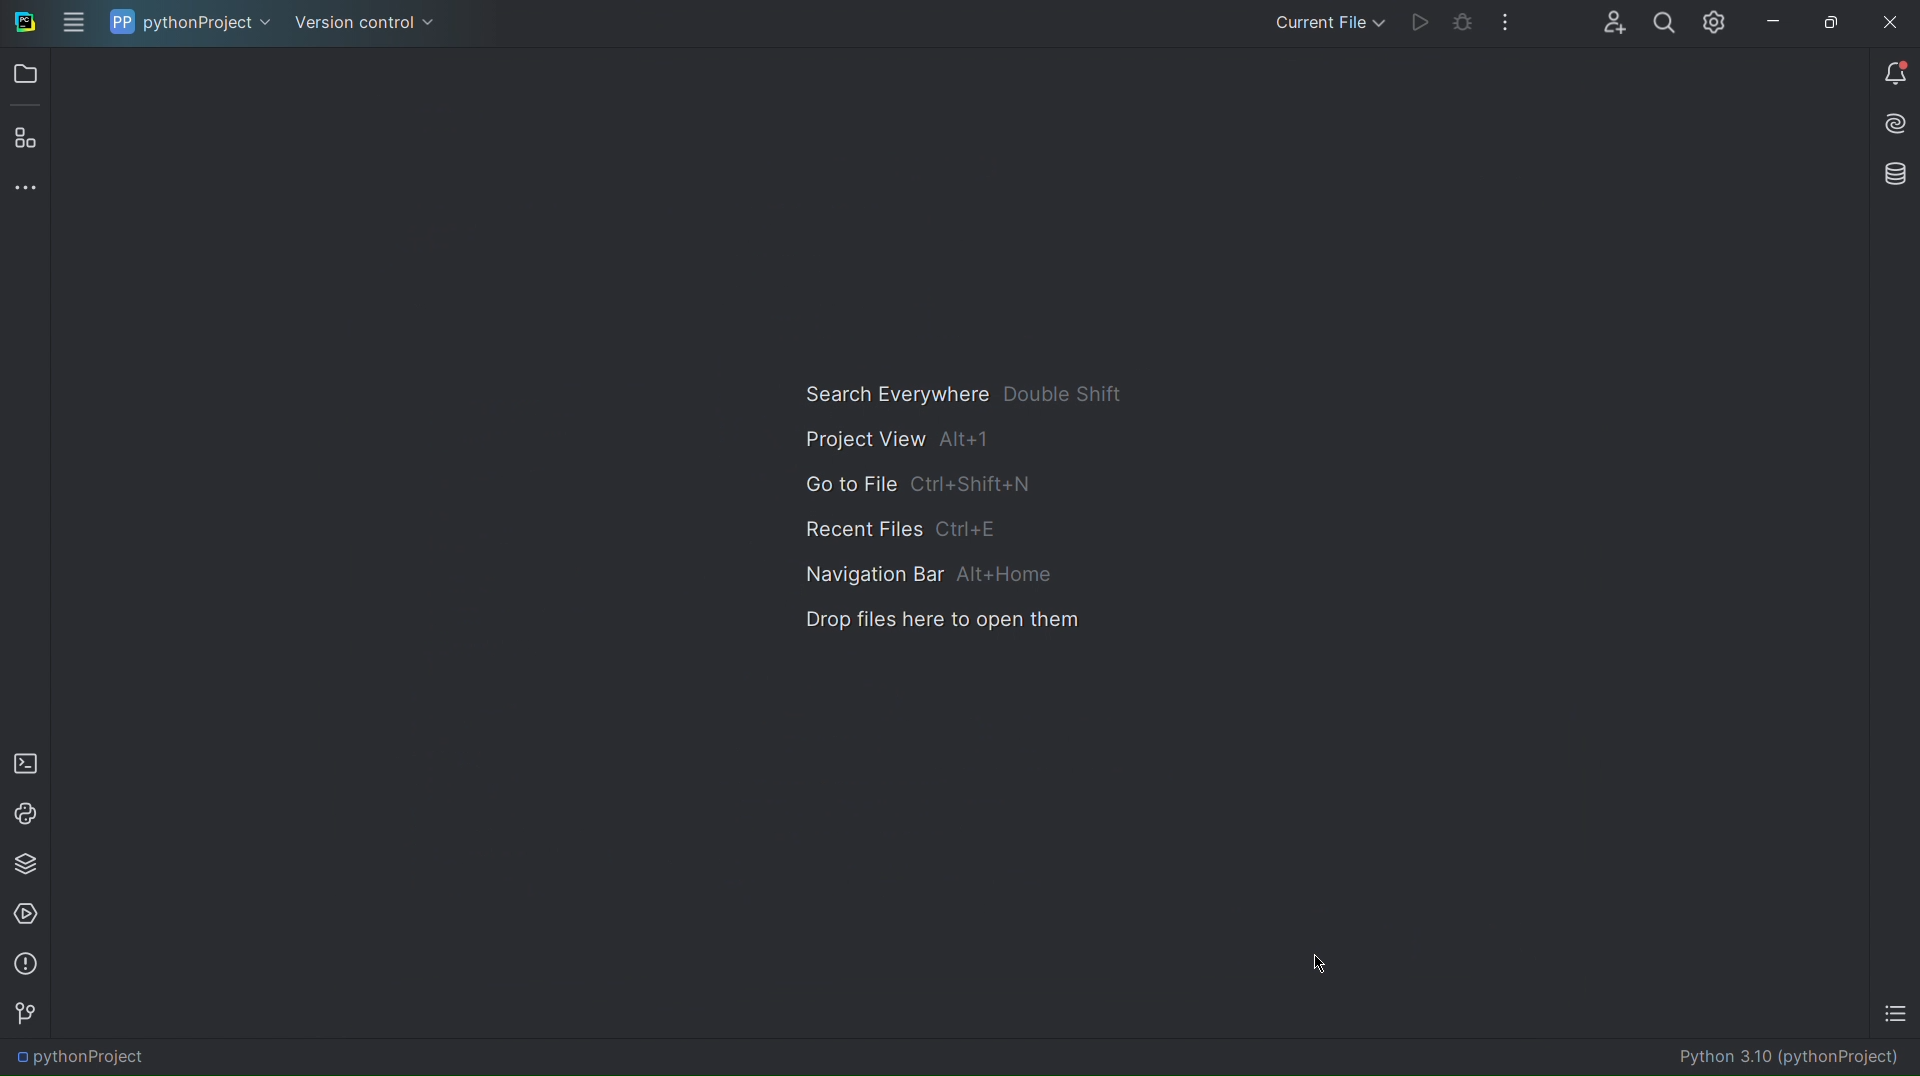 The image size is (1920, 1076). Describe the element at coordinates (26, 811) in the screenshot. I see `Python Console` at that location.